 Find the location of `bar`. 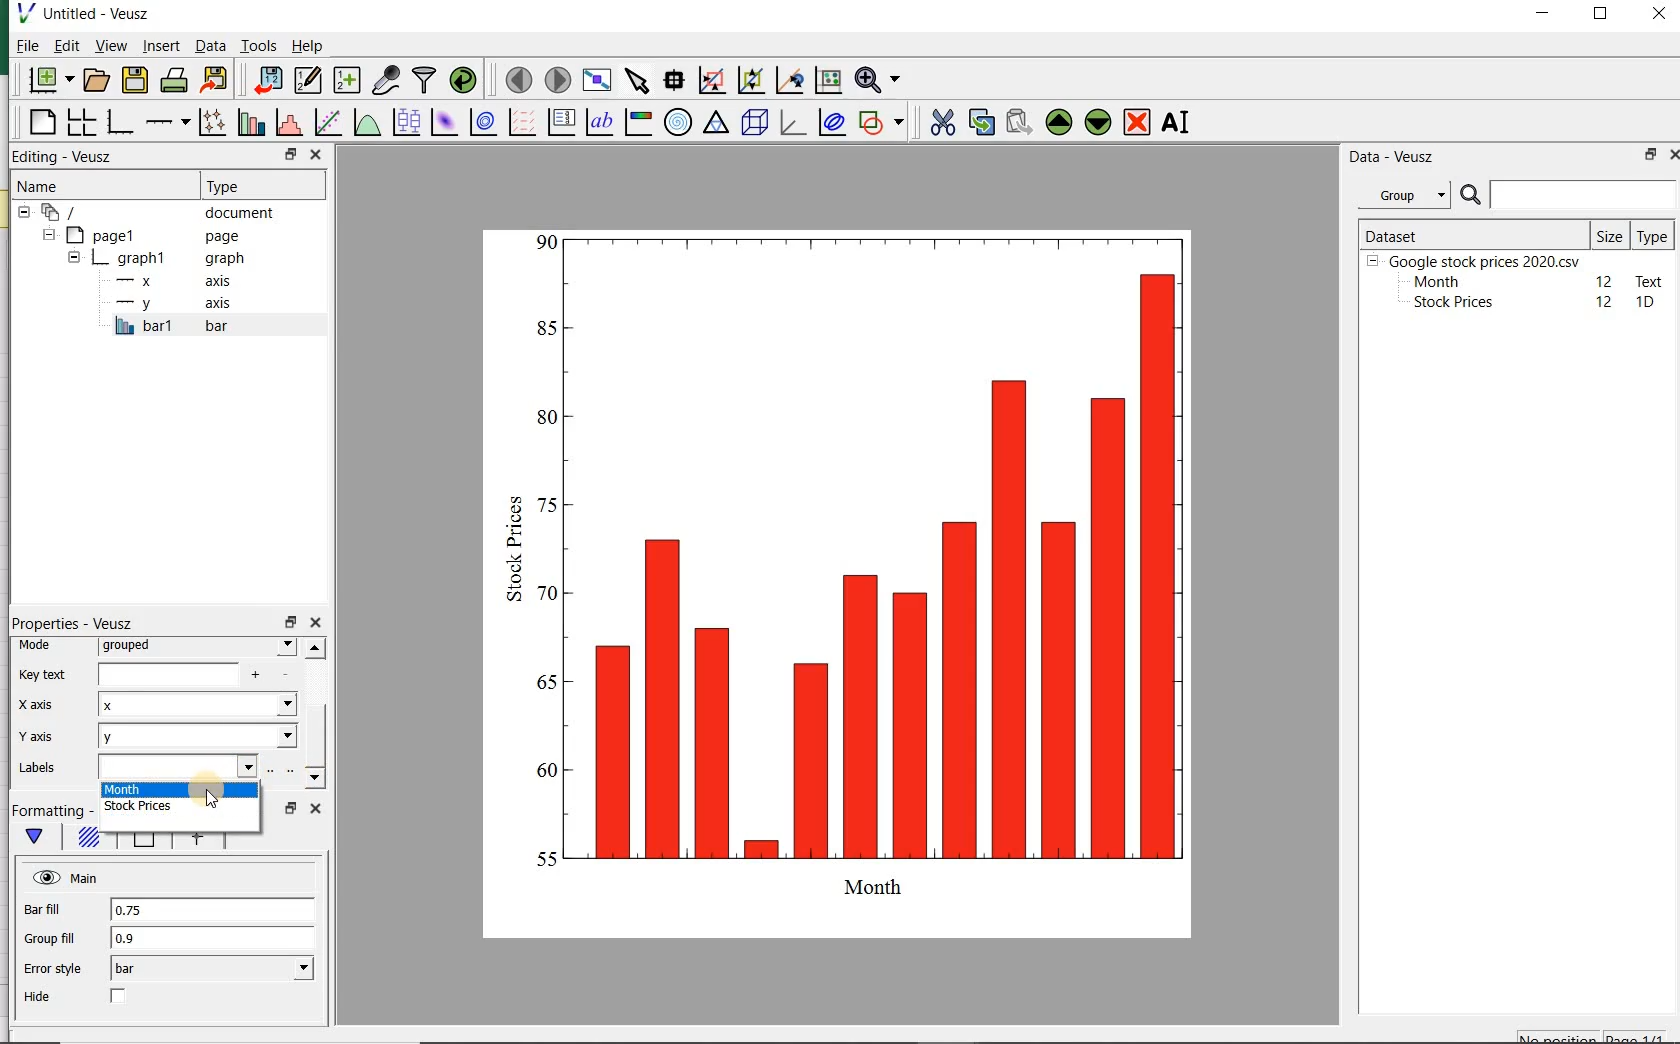

bar is located at coordinates (210, 969).